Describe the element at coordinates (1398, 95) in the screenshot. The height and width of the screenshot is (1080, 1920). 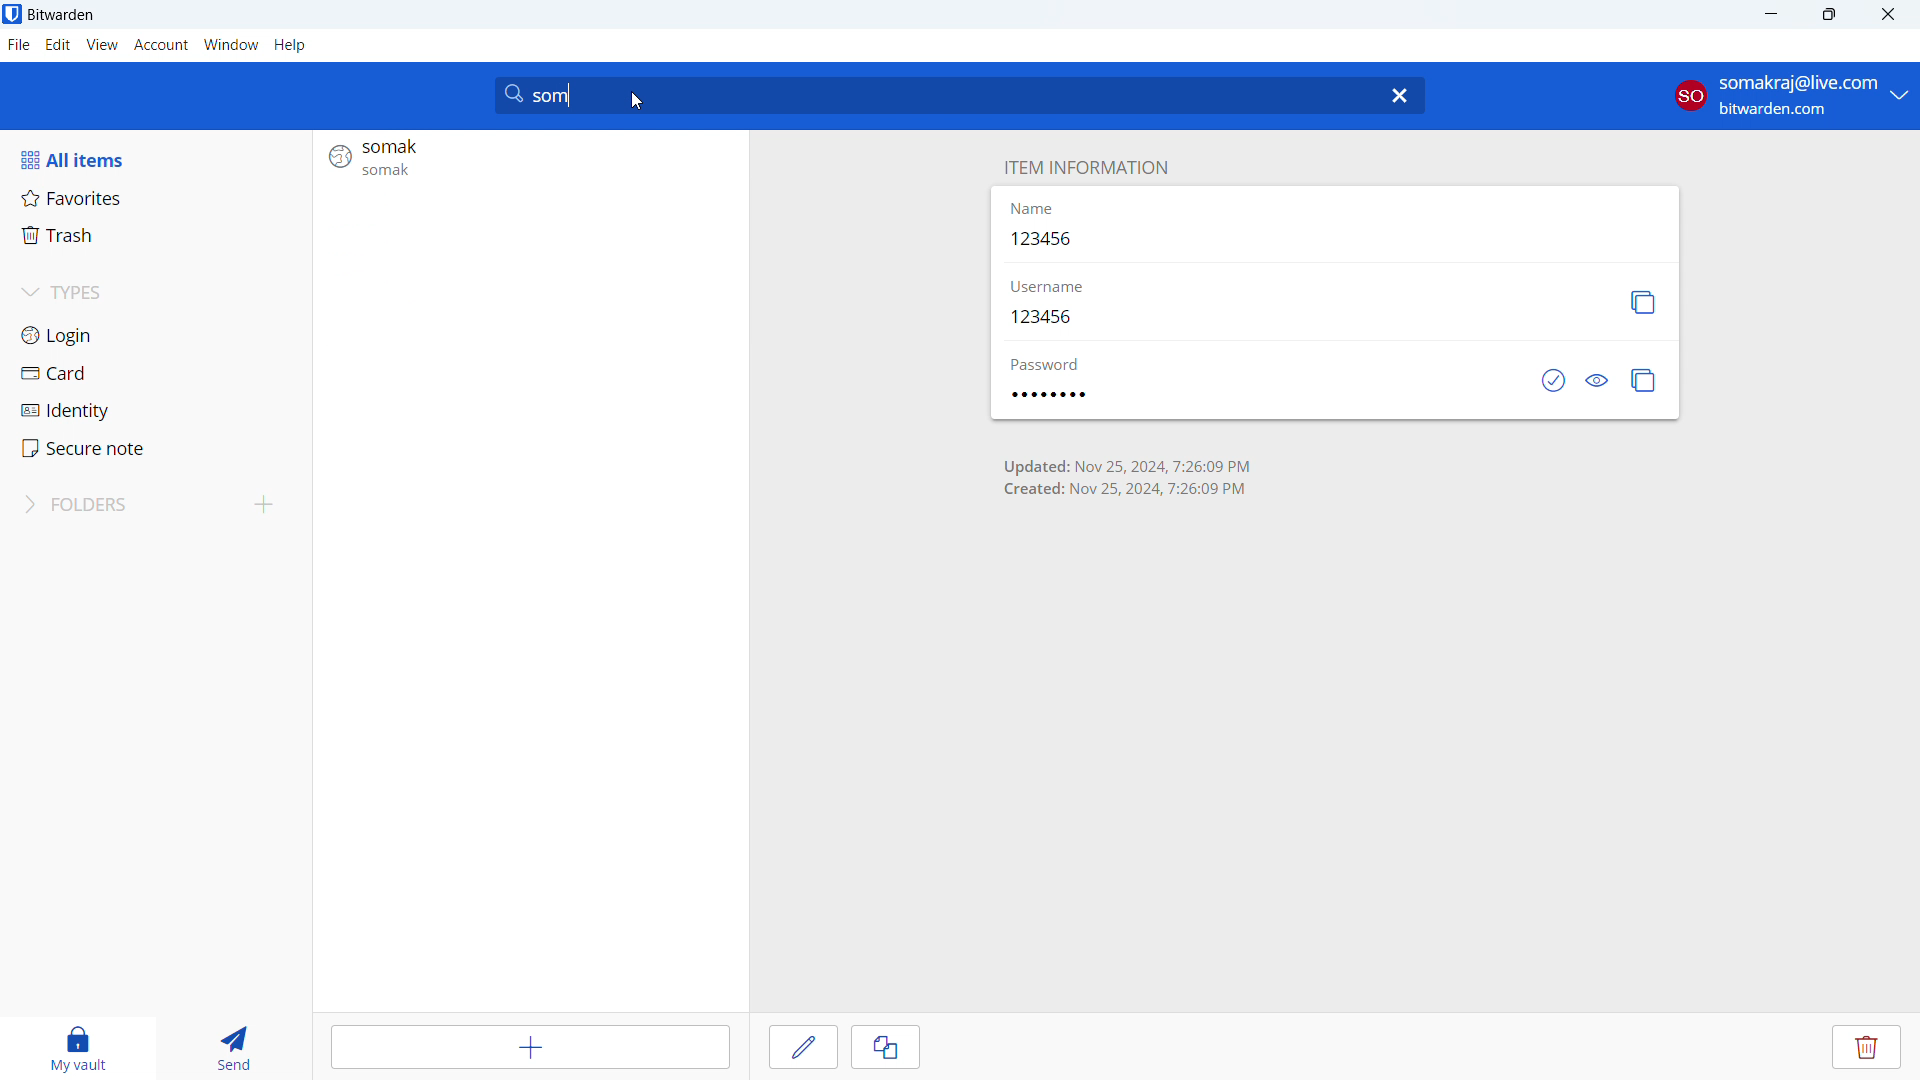
I see `delete search string` at that location.